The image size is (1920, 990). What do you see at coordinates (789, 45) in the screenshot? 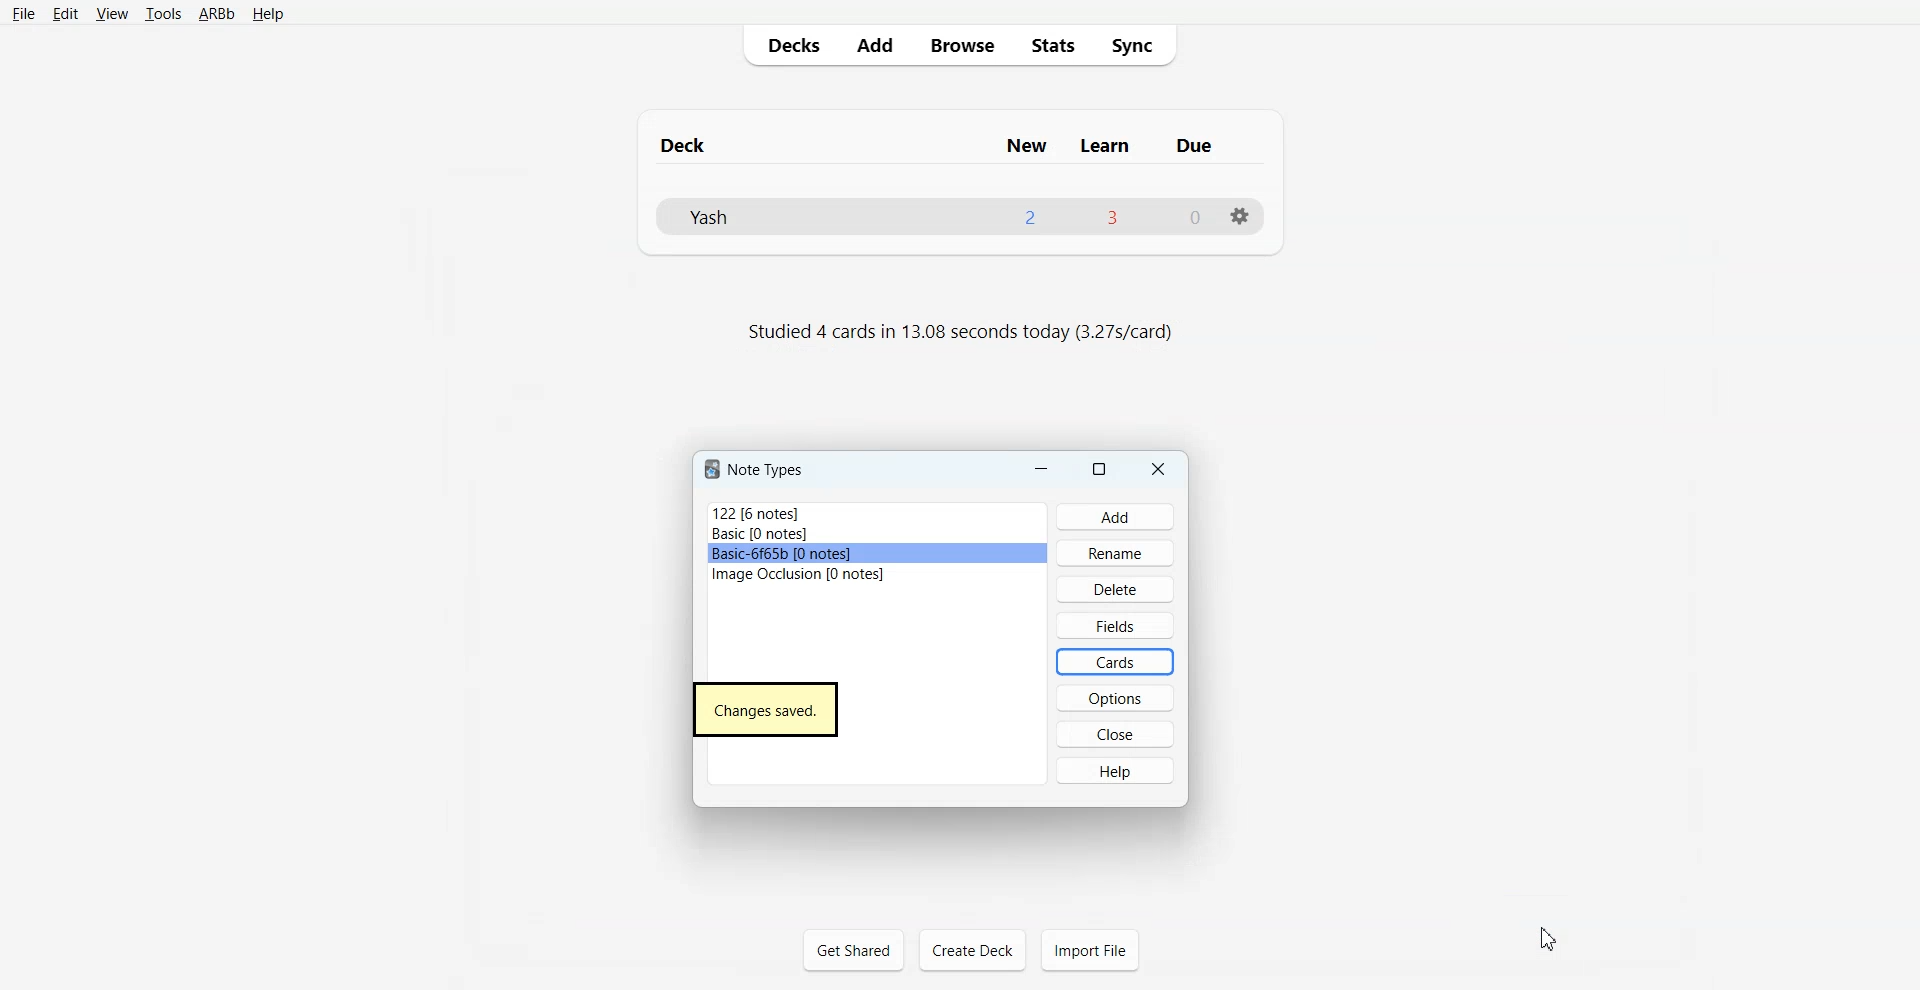
I see `Decks` at bounding box center [789, 45].